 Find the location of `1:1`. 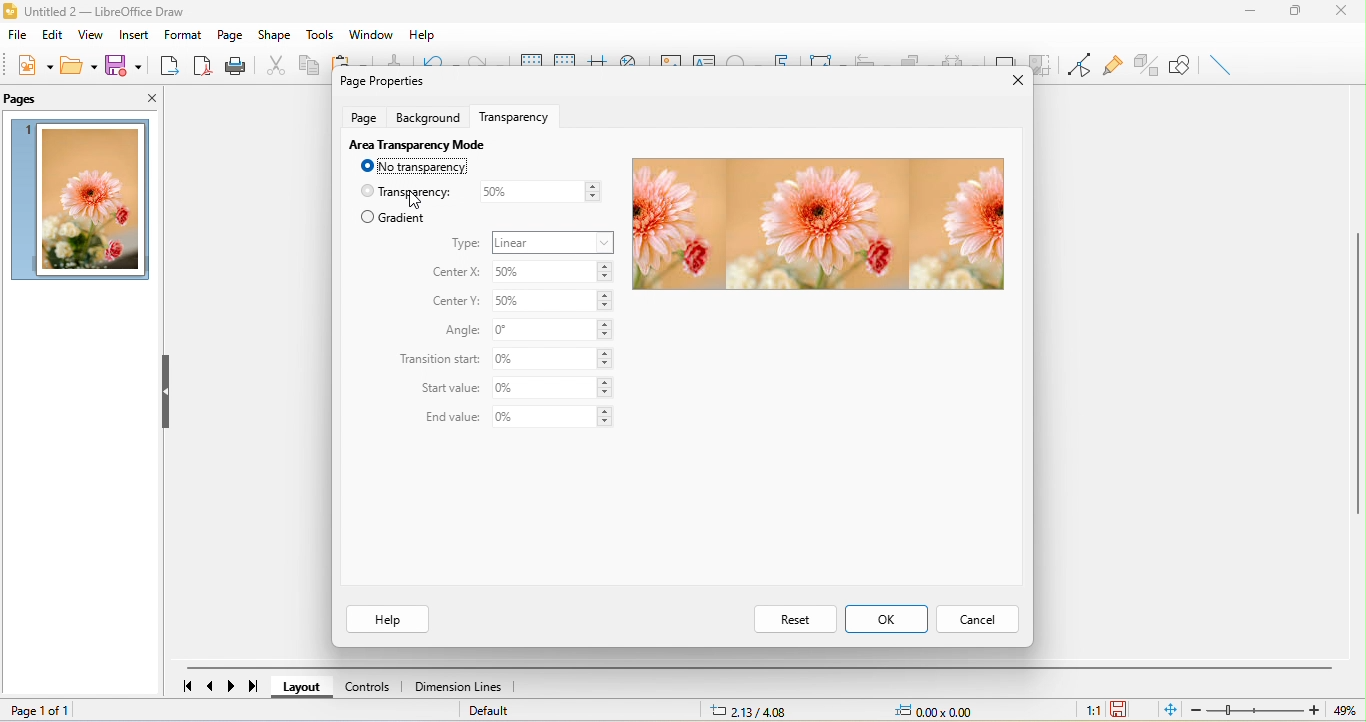

1:1 is located at coordinates (1092, 712).